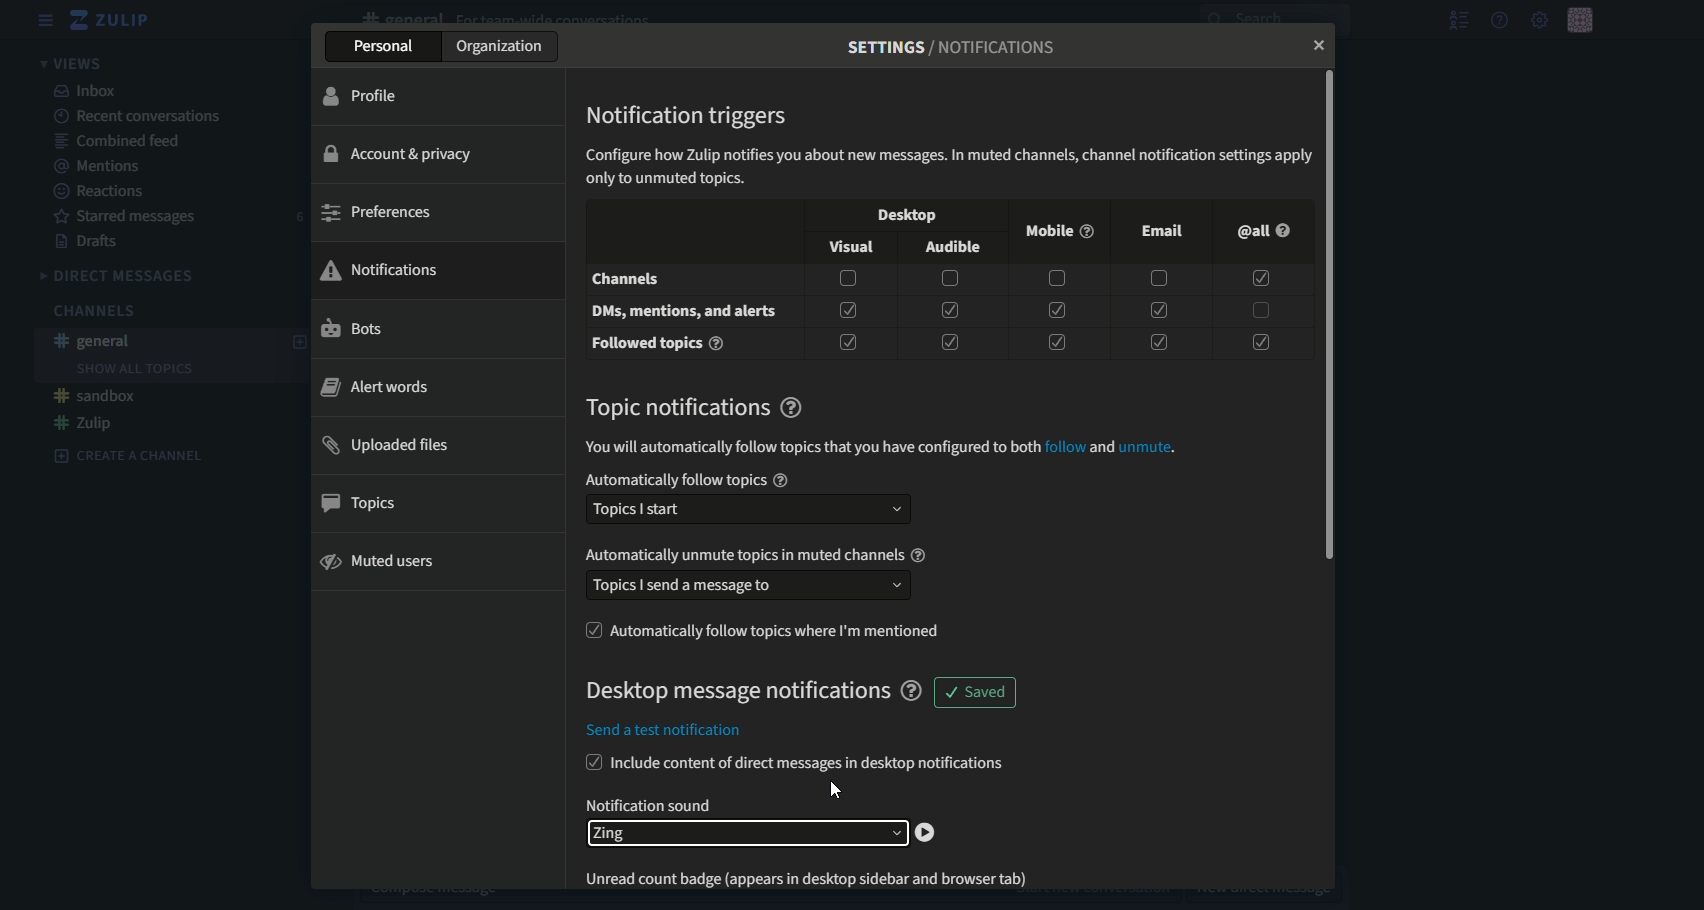  I want to click on check box, so click(848, 278).